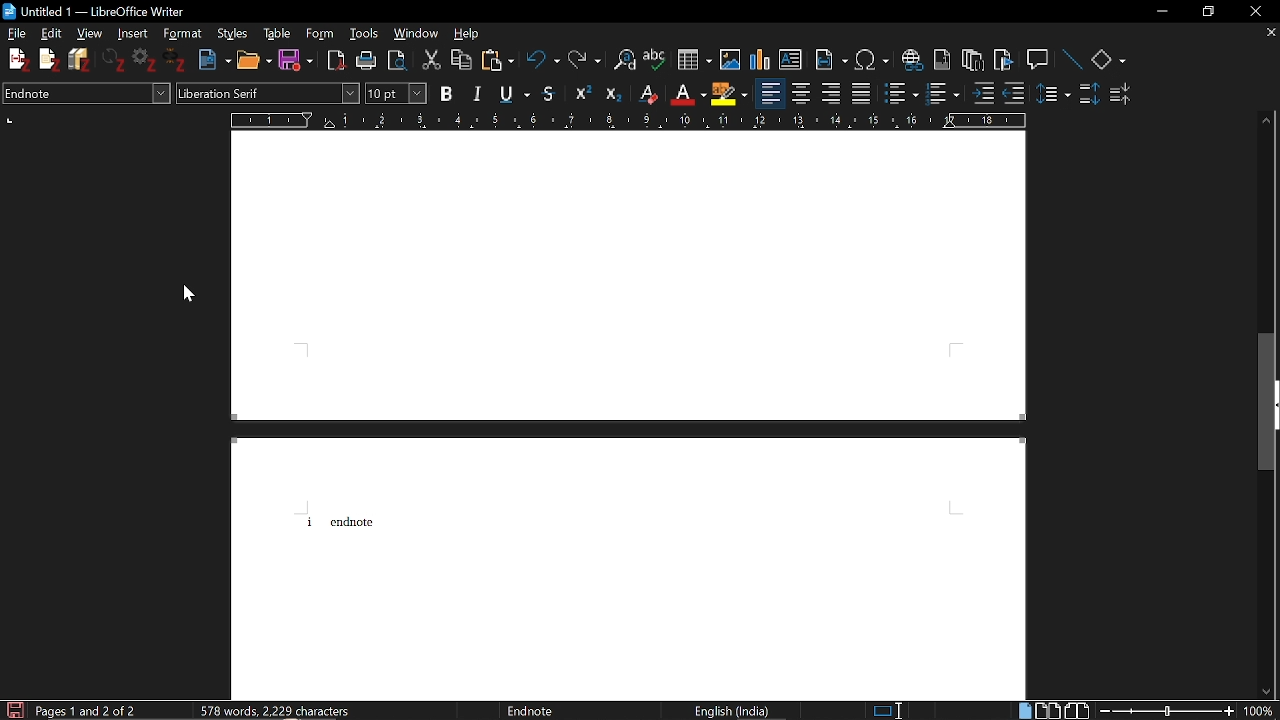 The width and height of the screenshot is (1280, 720). What do you see at coordinates (902, 94) in the screenshot?
I see `Togle ordered list` at bounding box center [902, 94].